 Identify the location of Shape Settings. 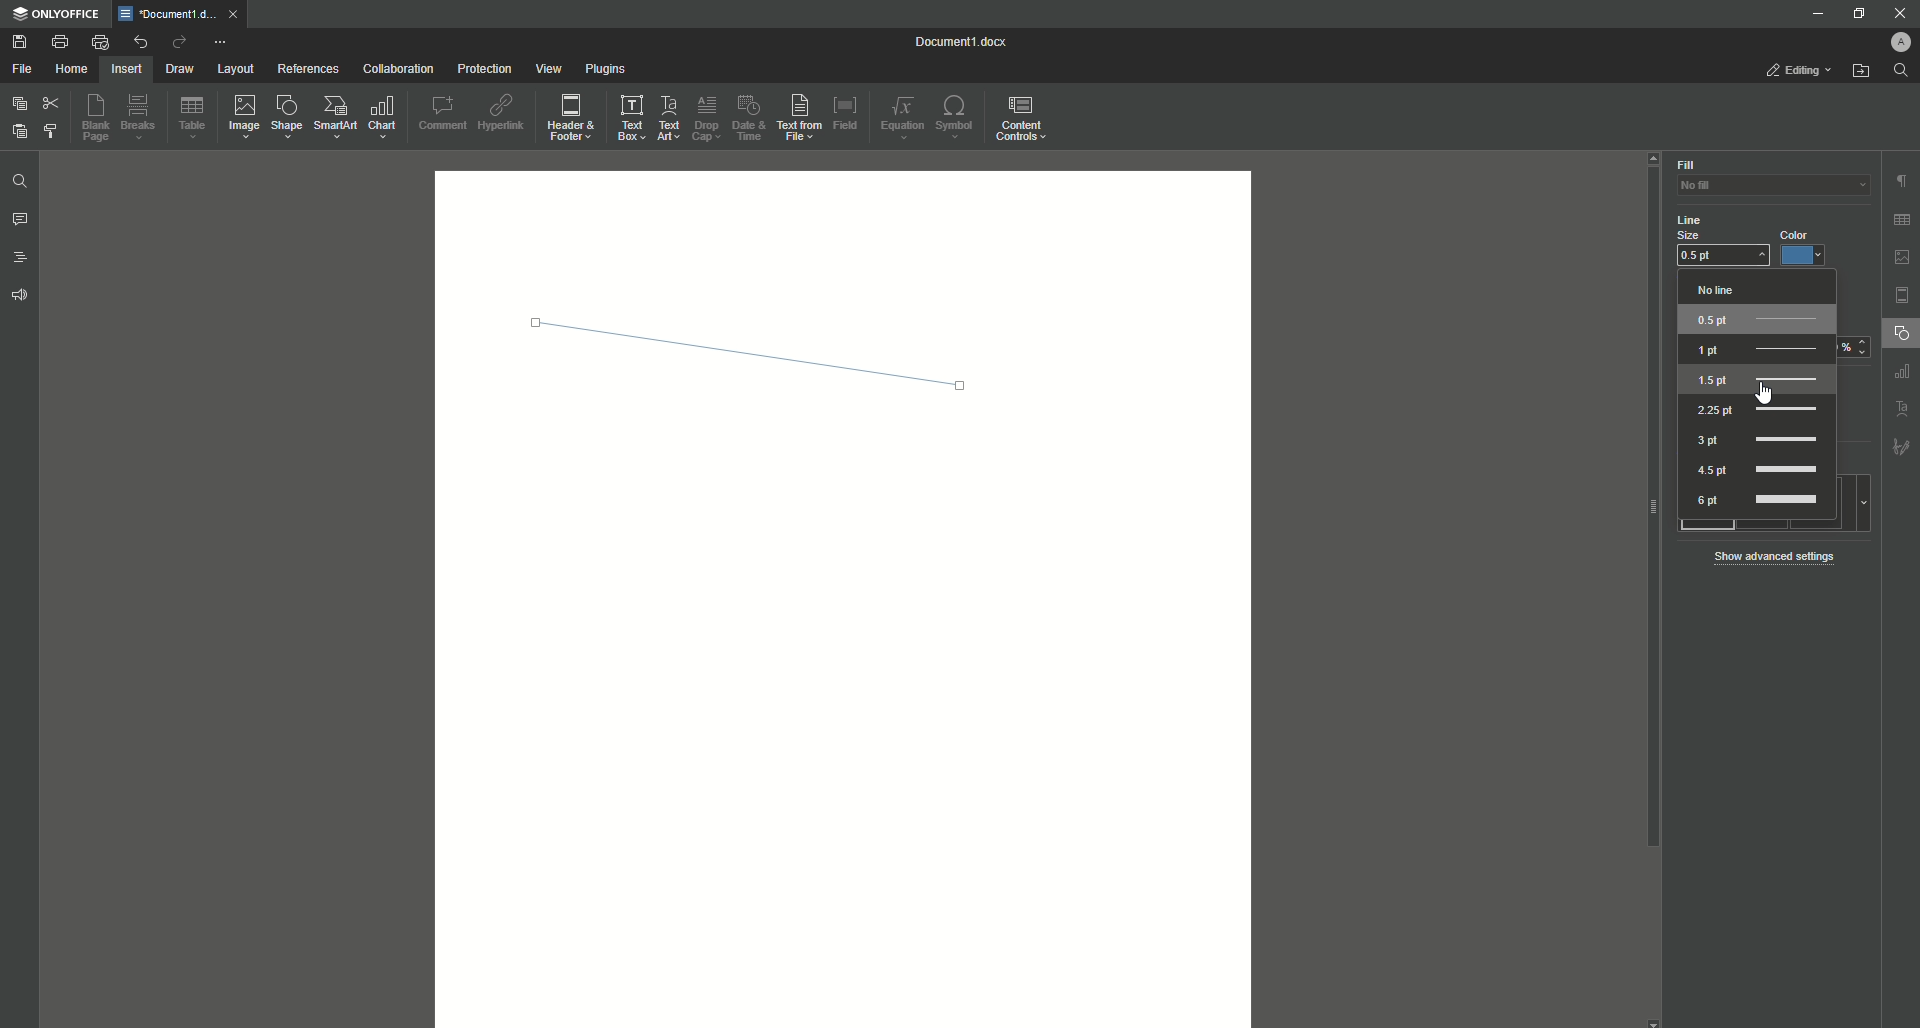
(1900, 336).